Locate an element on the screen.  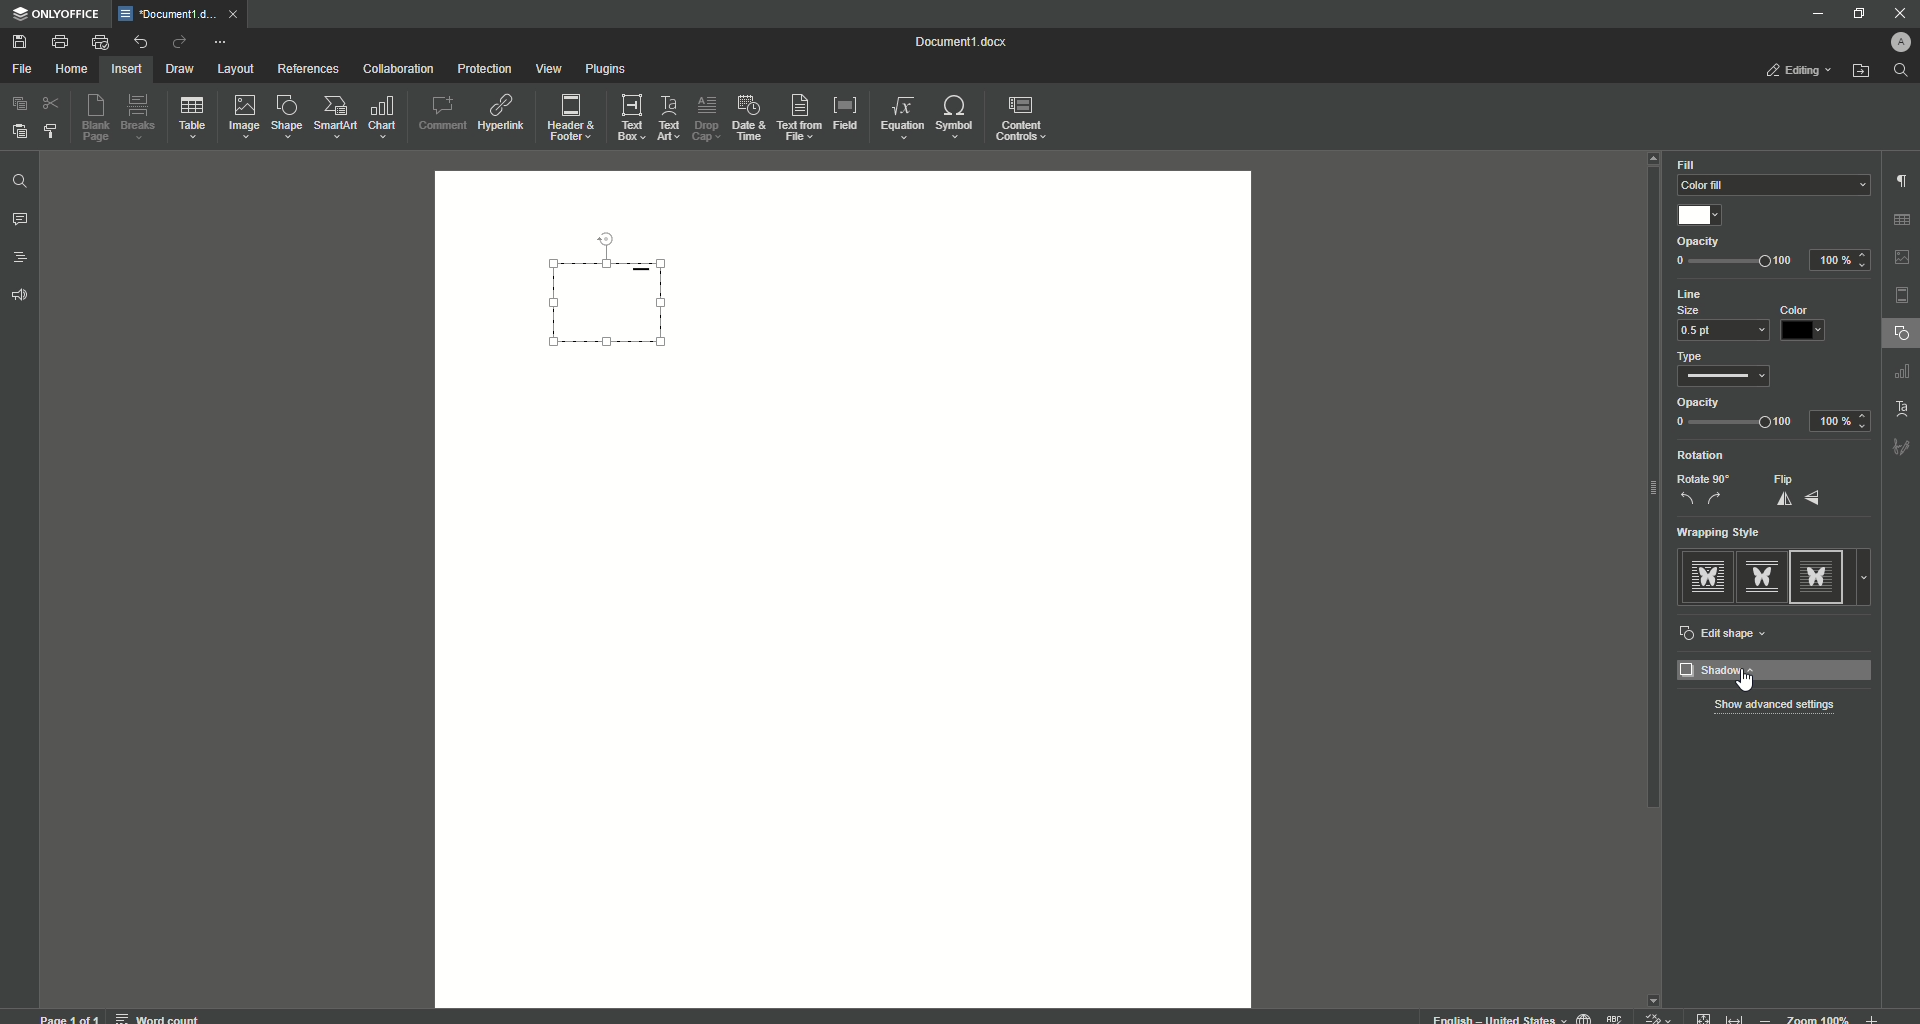
table is located at coordinates (1905, 217).